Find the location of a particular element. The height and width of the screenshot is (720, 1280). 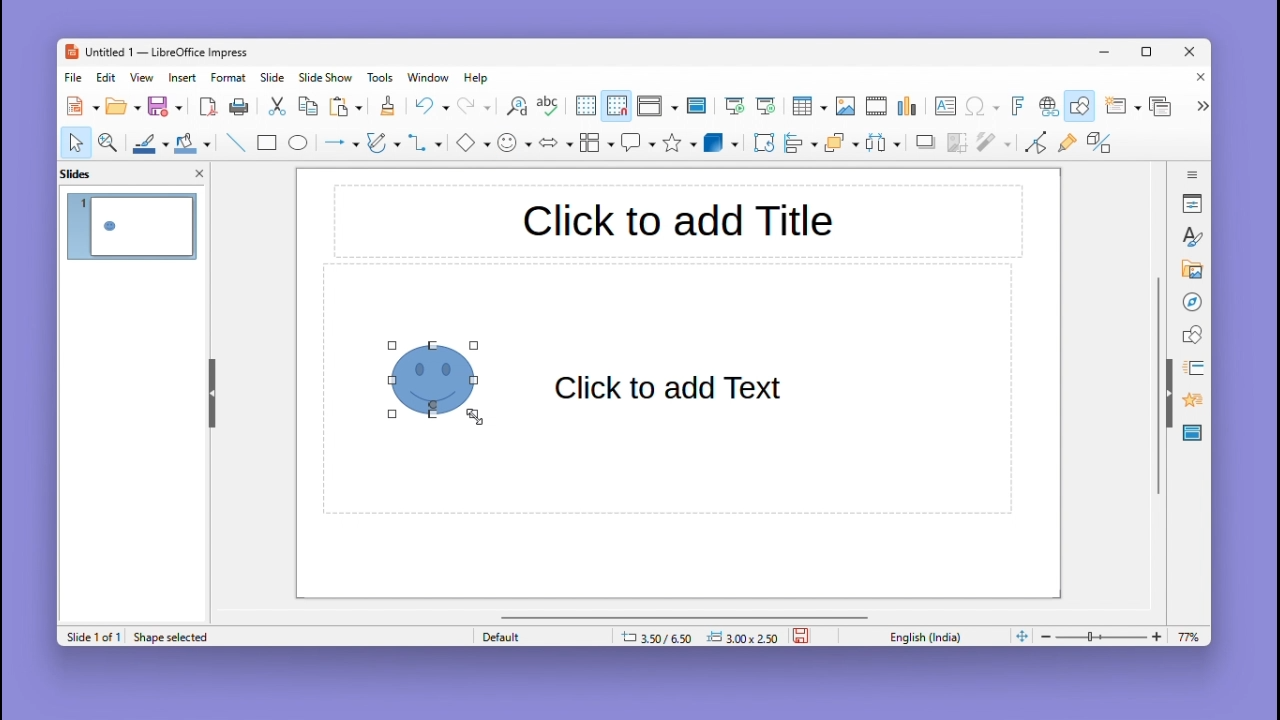

Last slide is located at coordinates (766, 106).